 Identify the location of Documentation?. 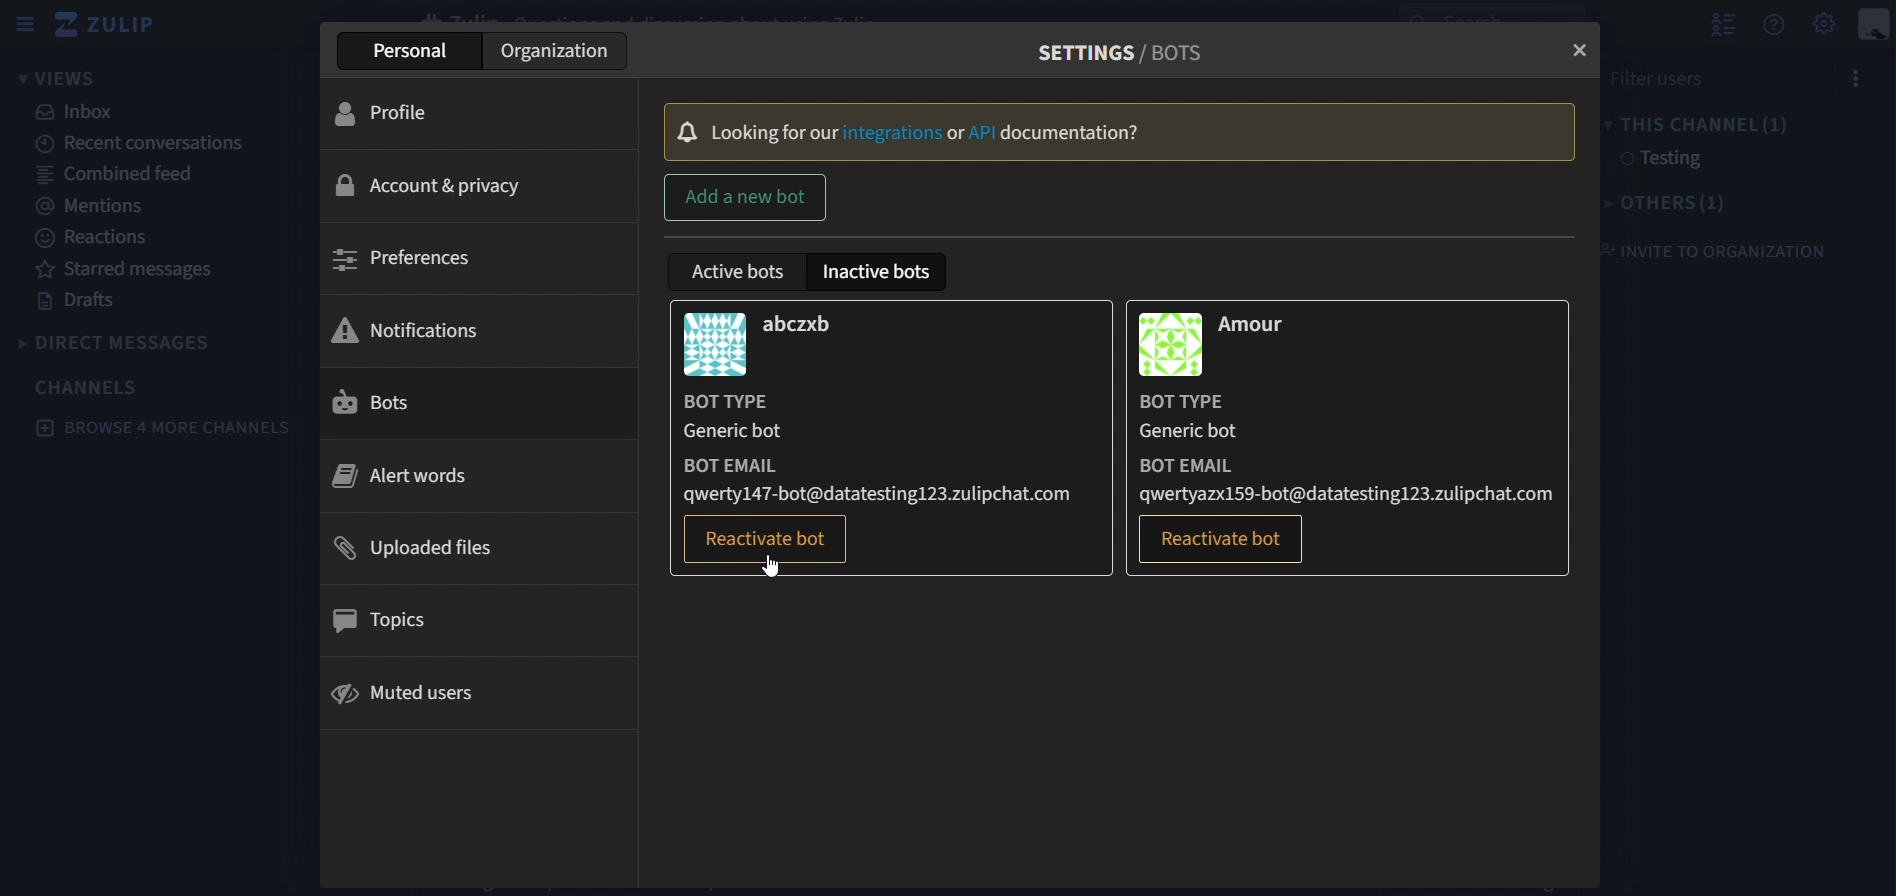
(1070, 133).